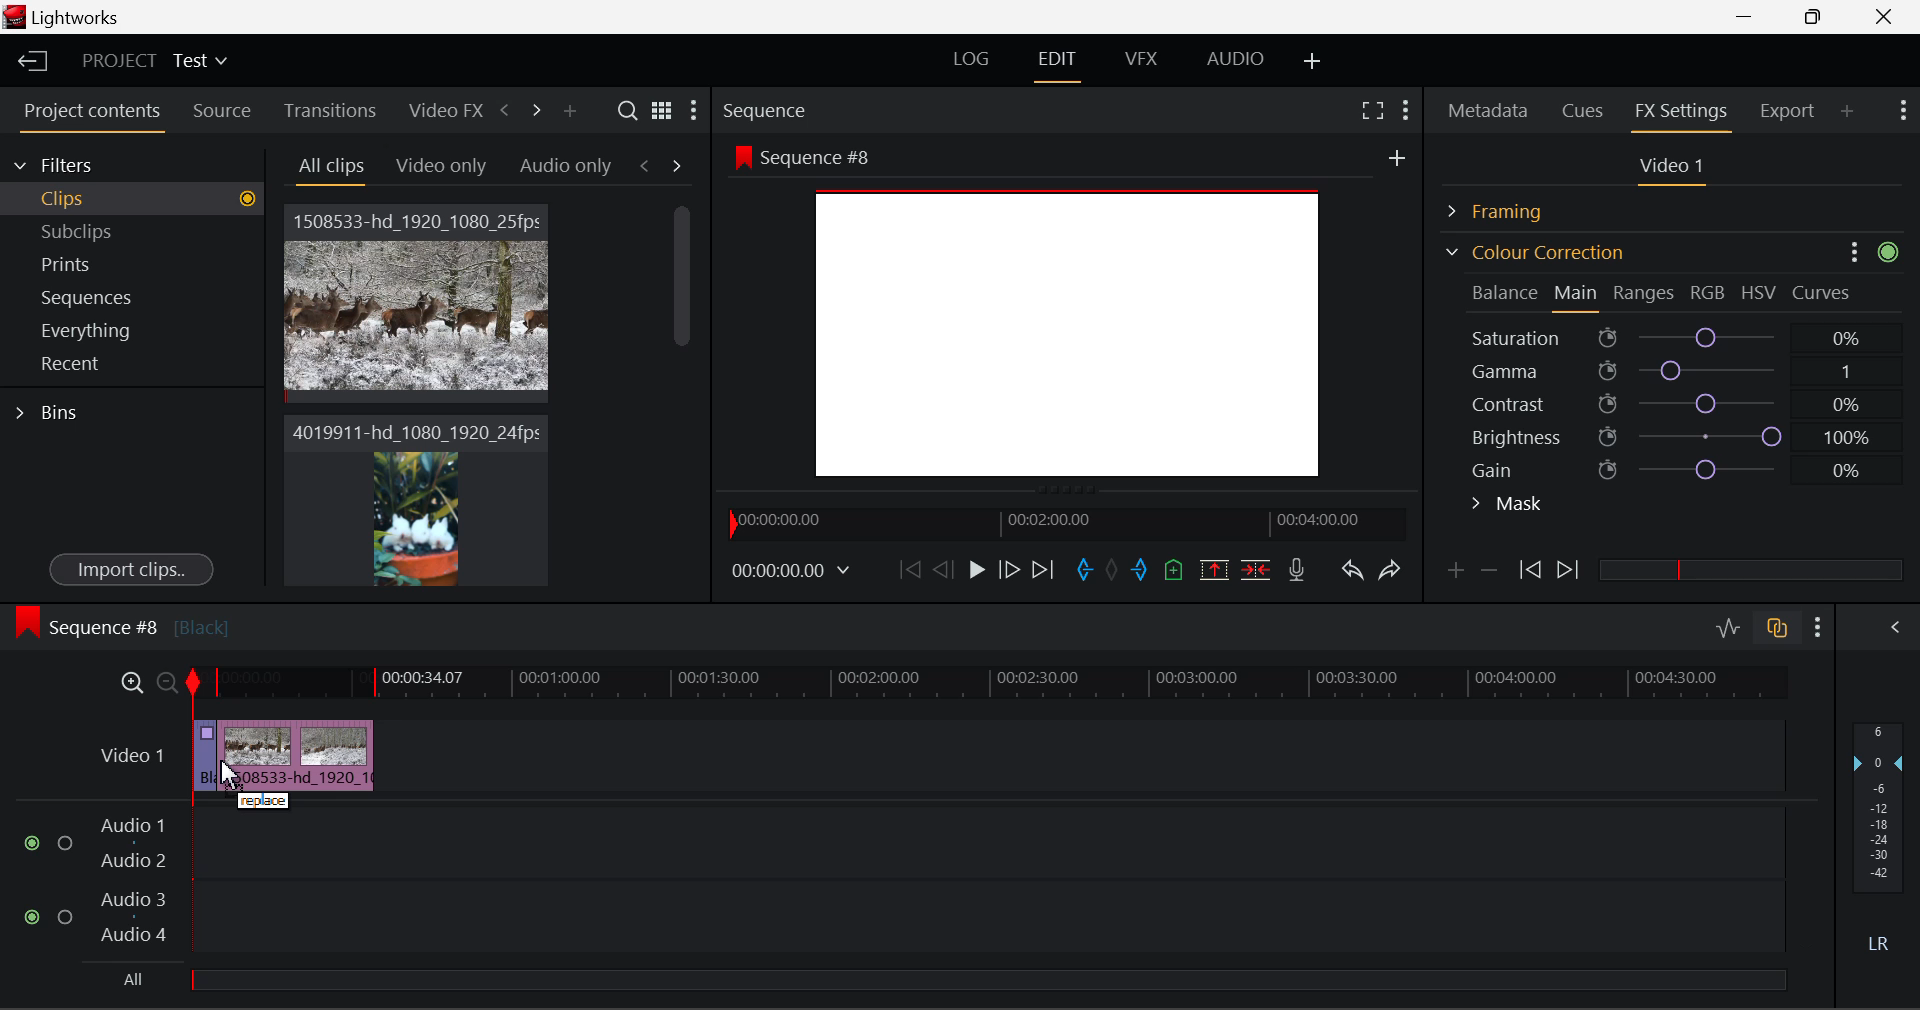  I want to click on Show Settings, so click(692, 115).